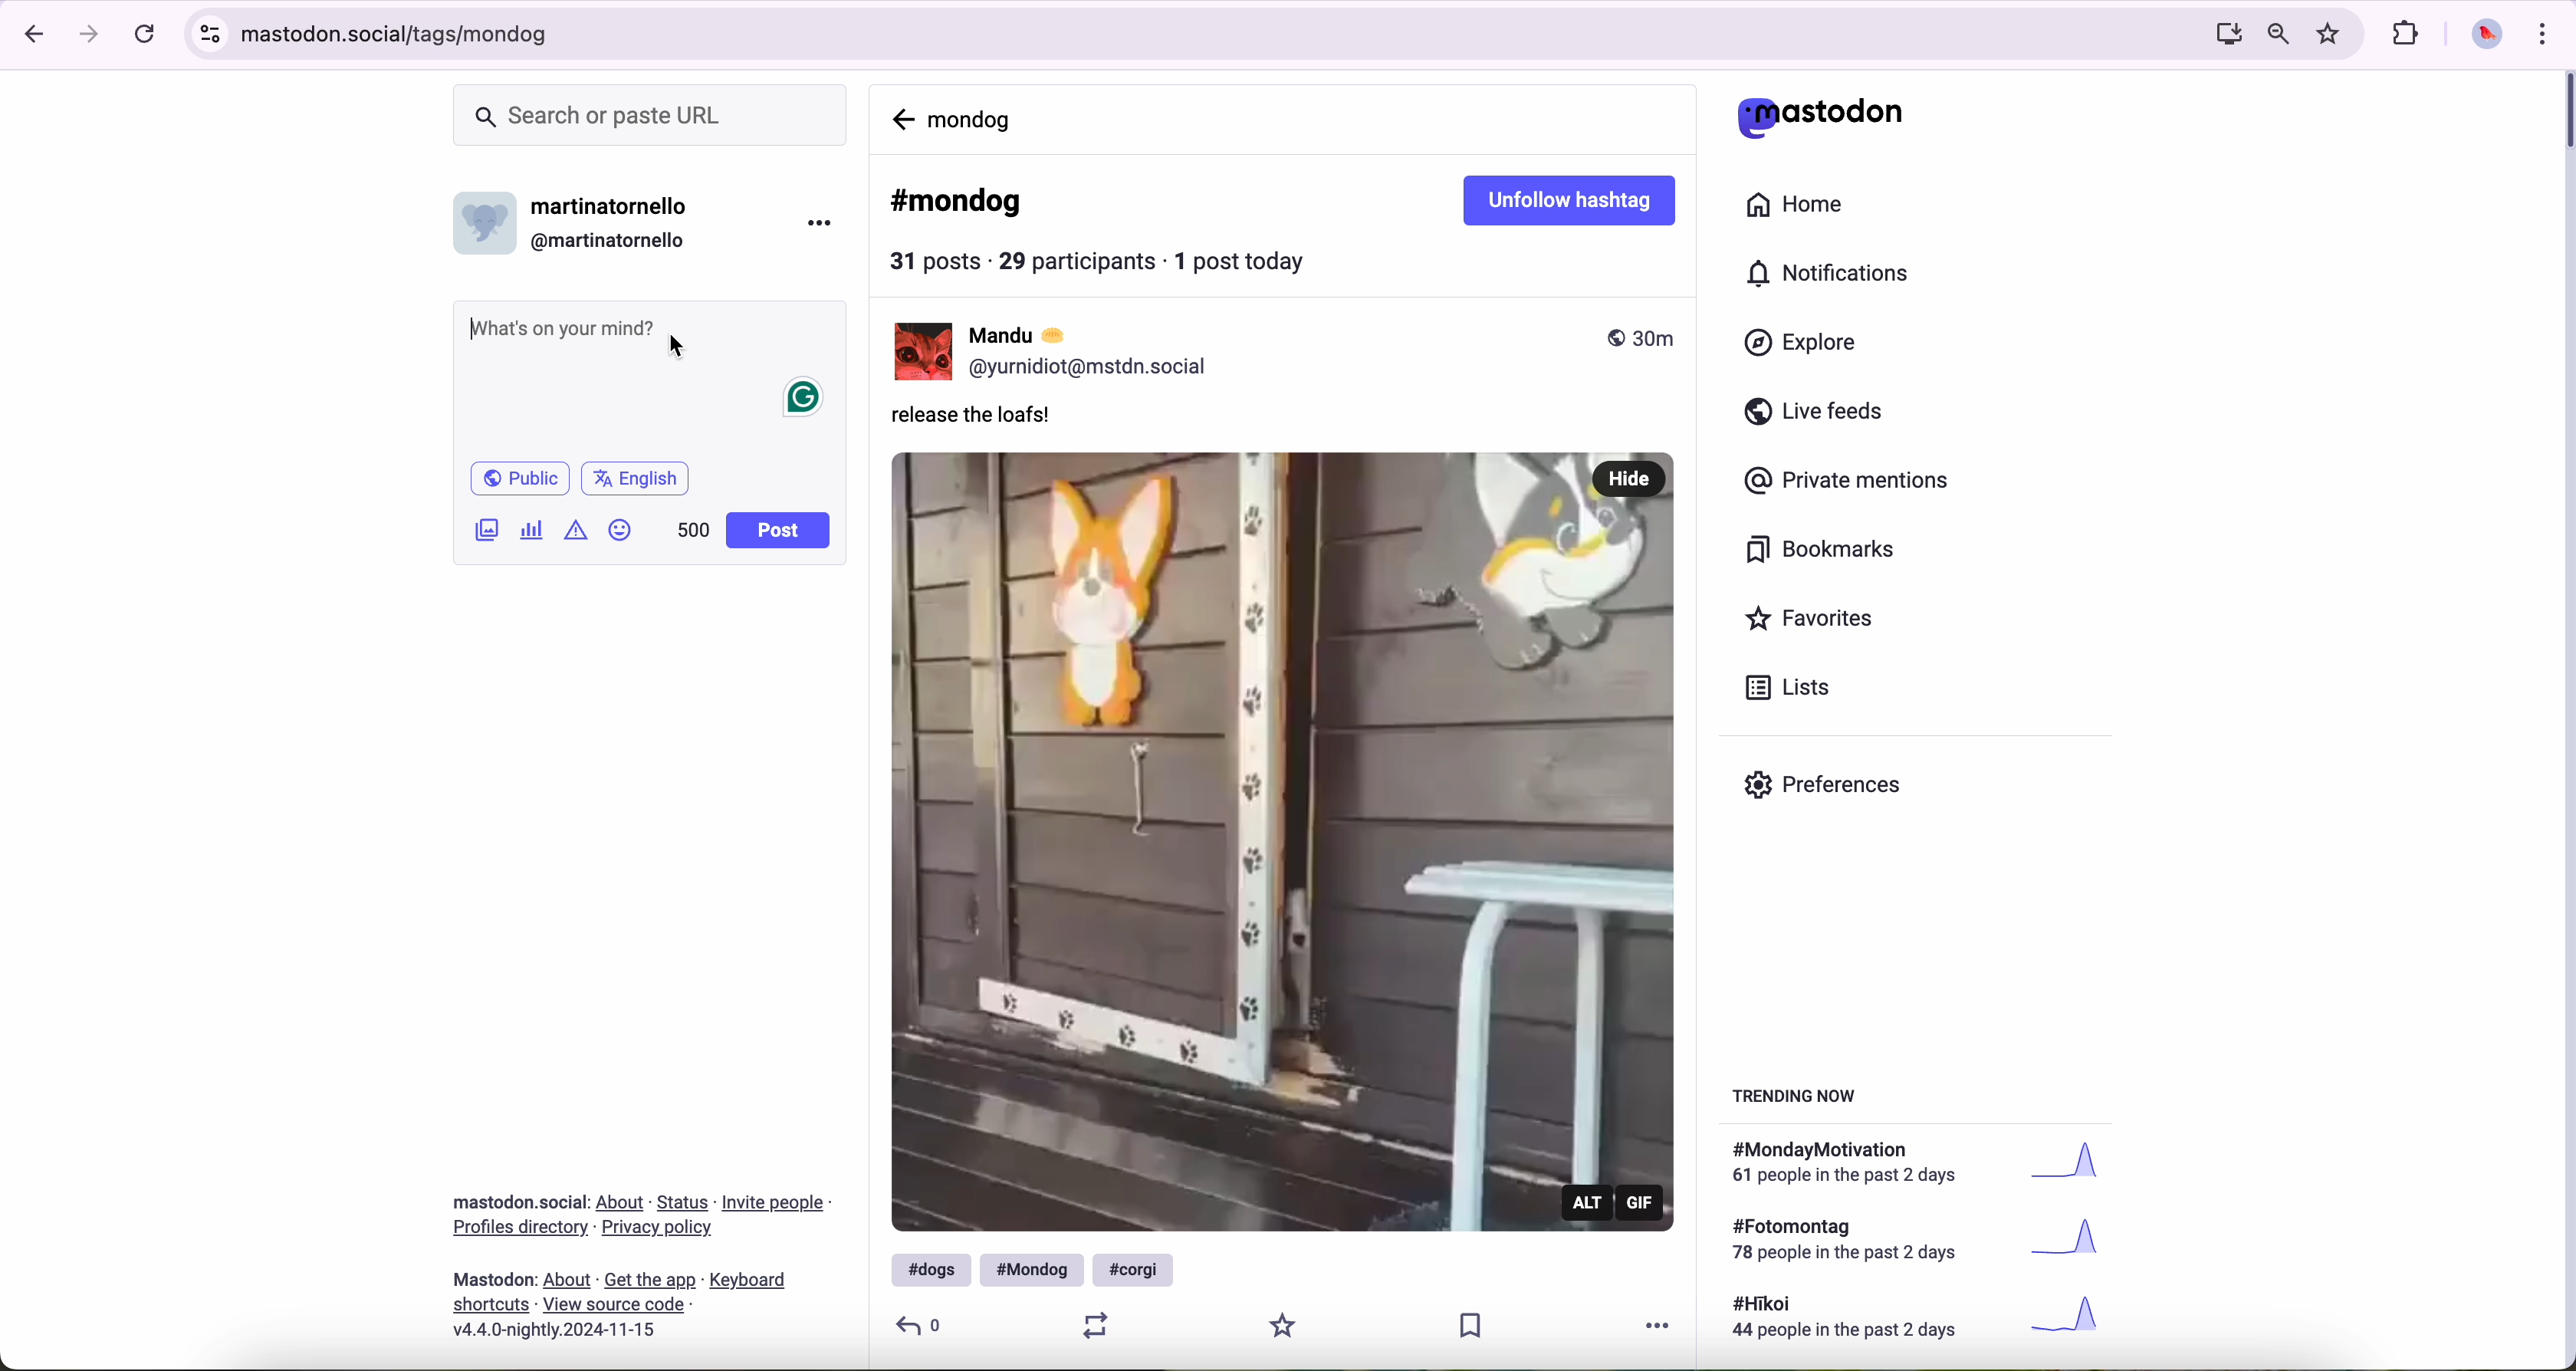 This screenshot has width=2576, height=1371. Describe the element at coordinates (31, 35) in the screenshot. I see `navigate back` at that location.